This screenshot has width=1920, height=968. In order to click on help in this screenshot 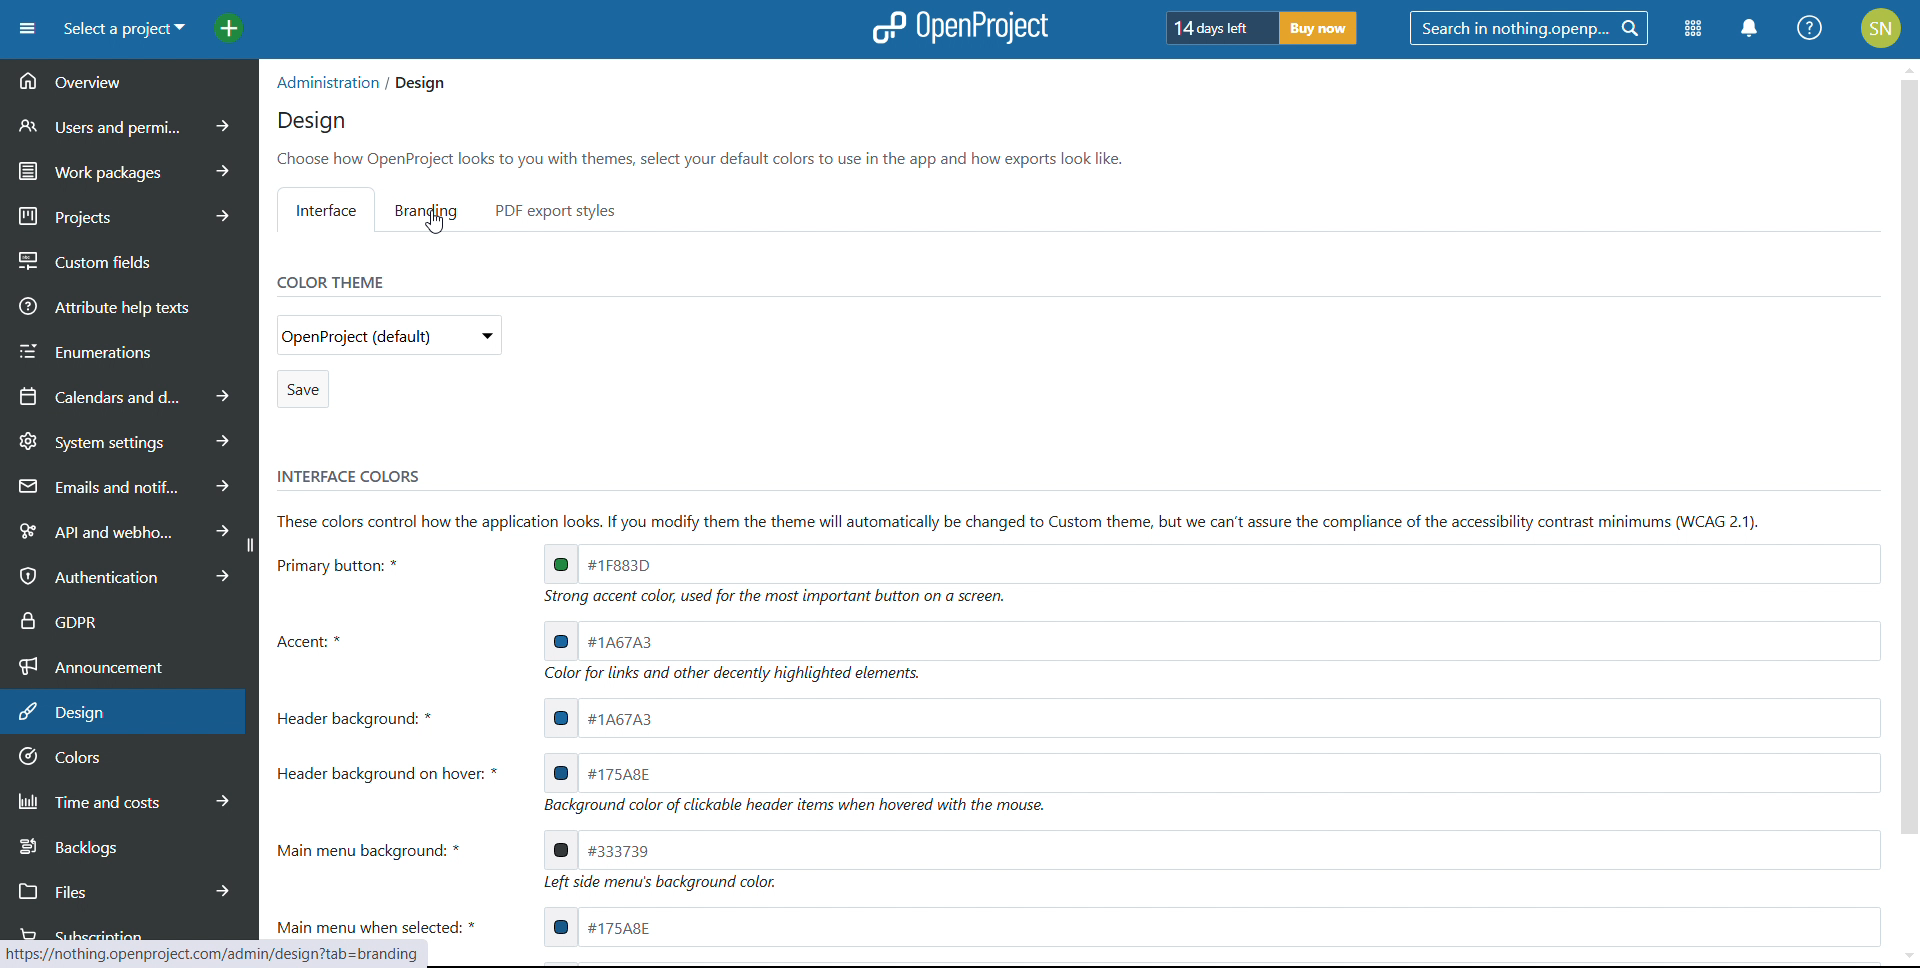, I will do `click(1811, 28)`.